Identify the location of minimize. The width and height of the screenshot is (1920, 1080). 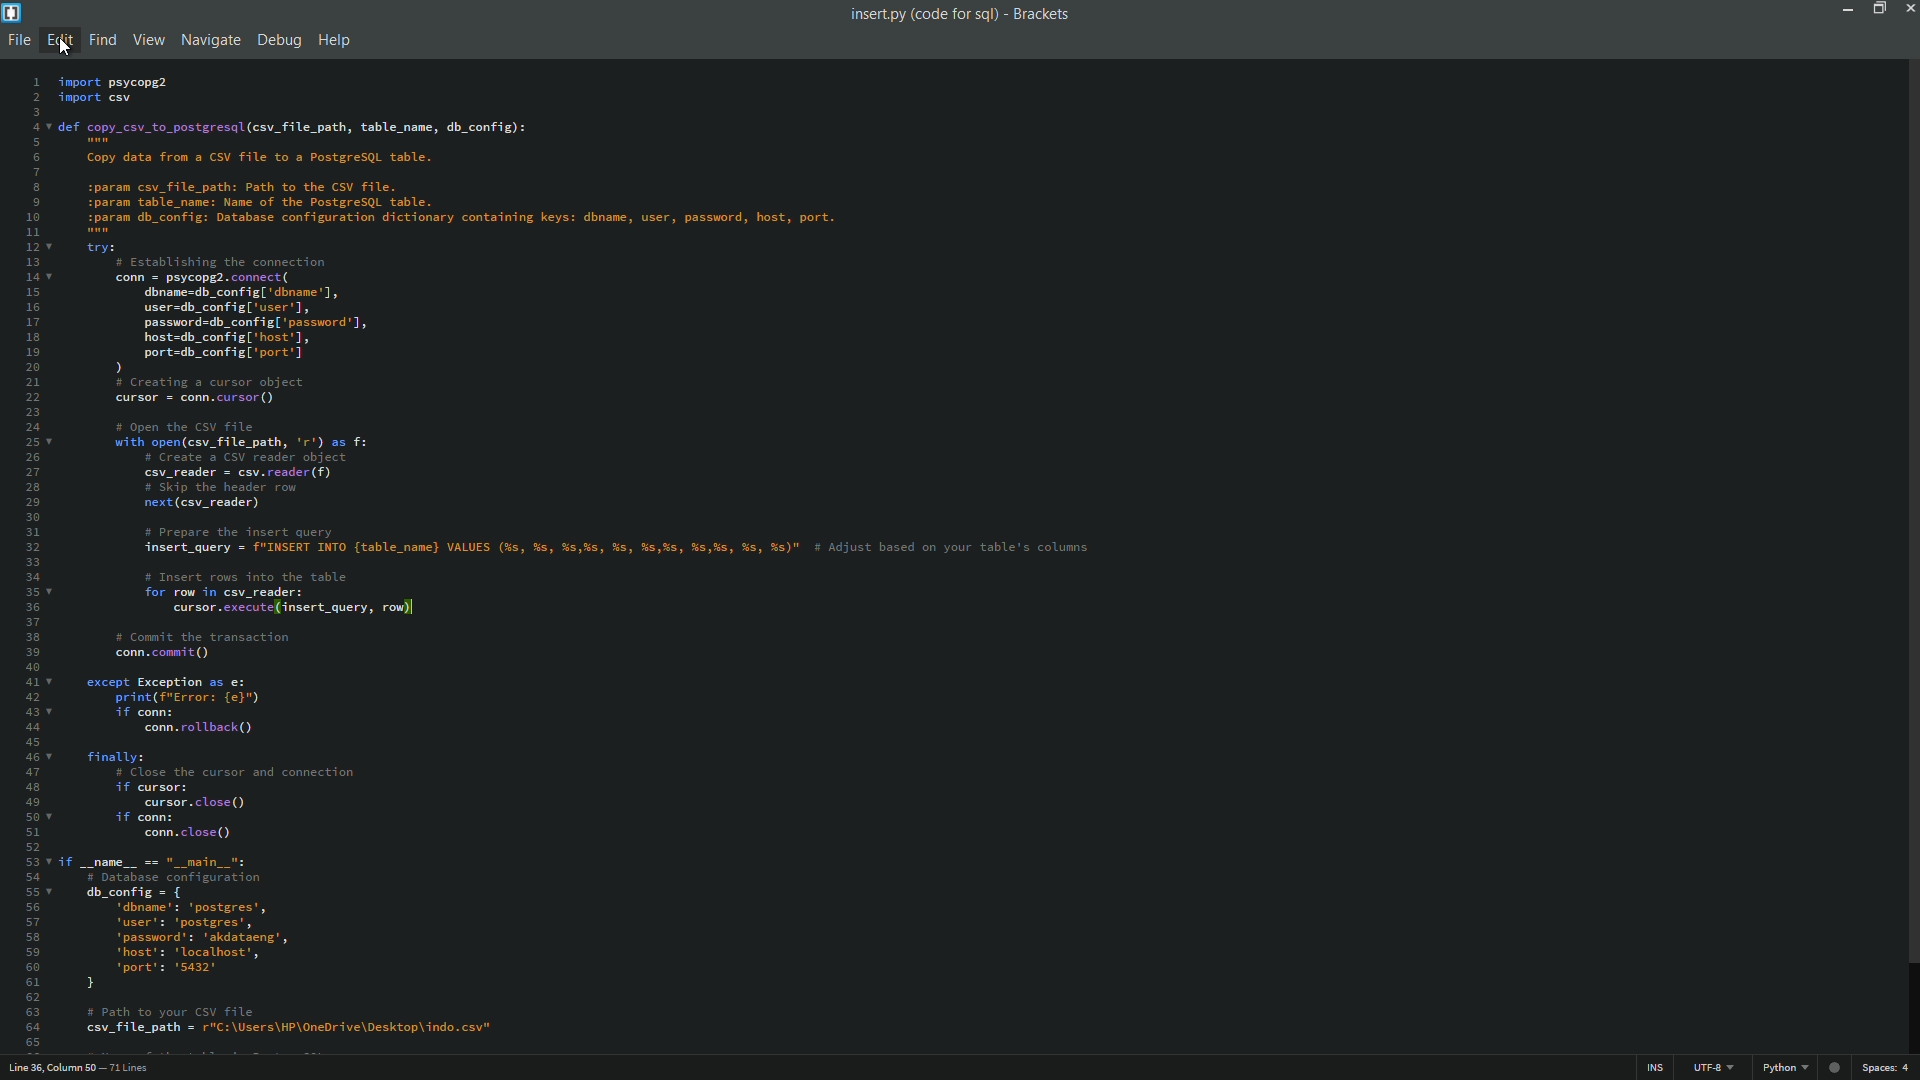
(1845, 8).